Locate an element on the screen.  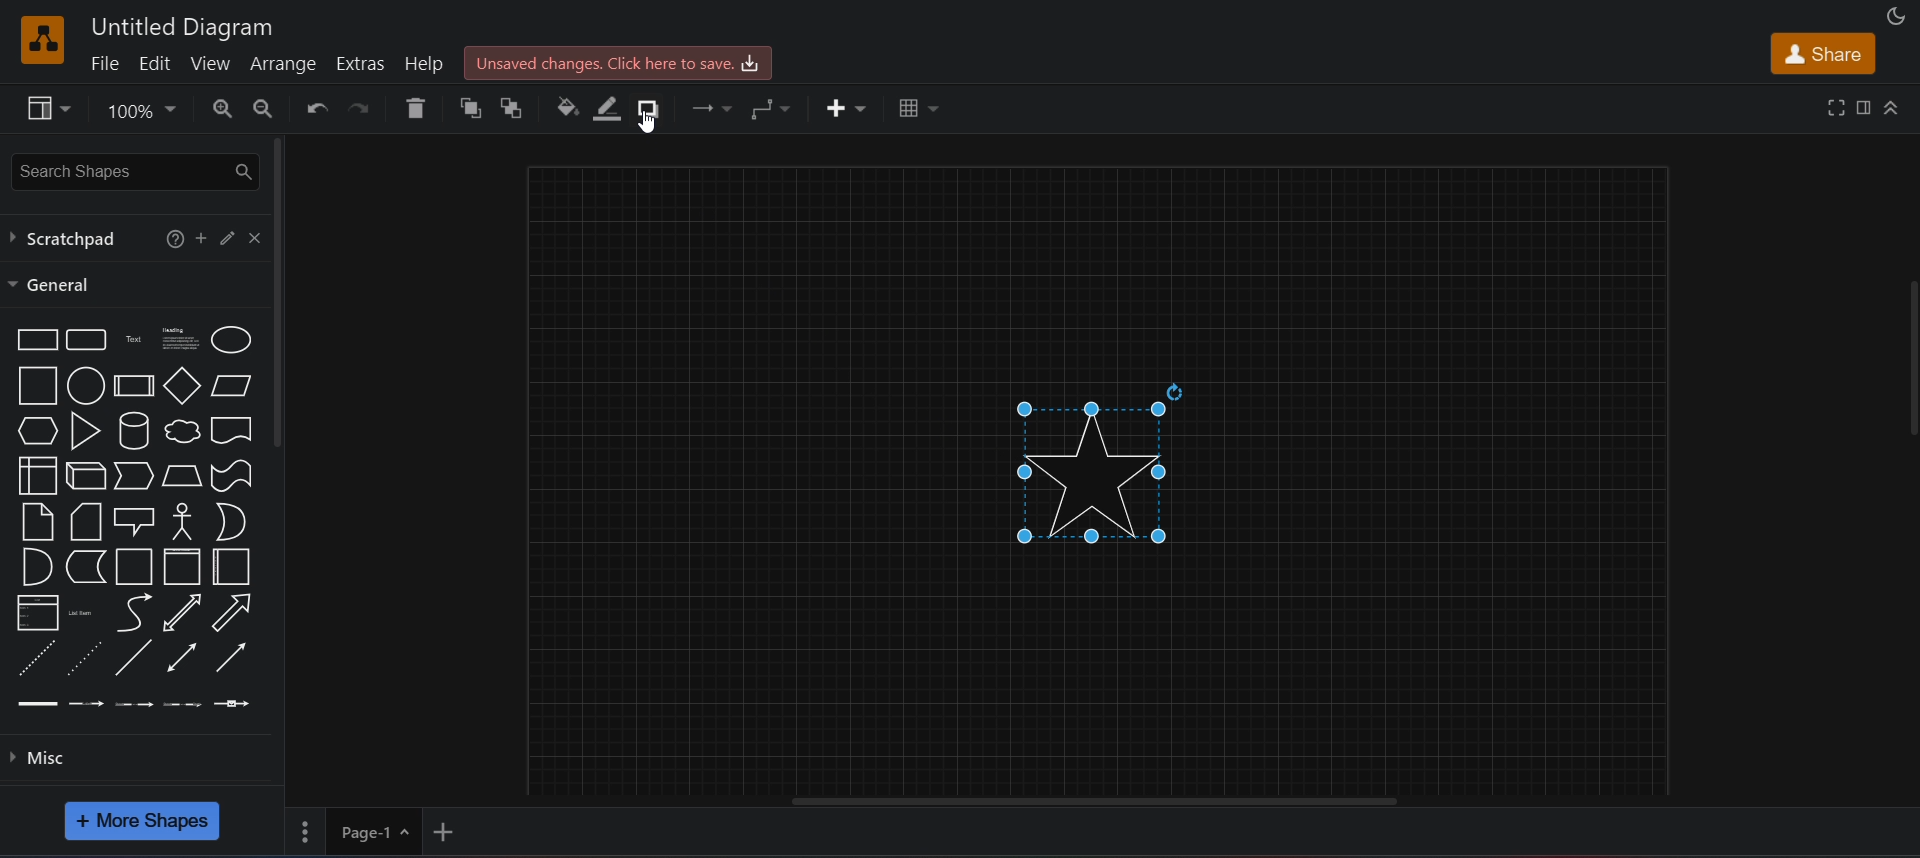
Connector with 2 labels is located at coordinates (134, 703).